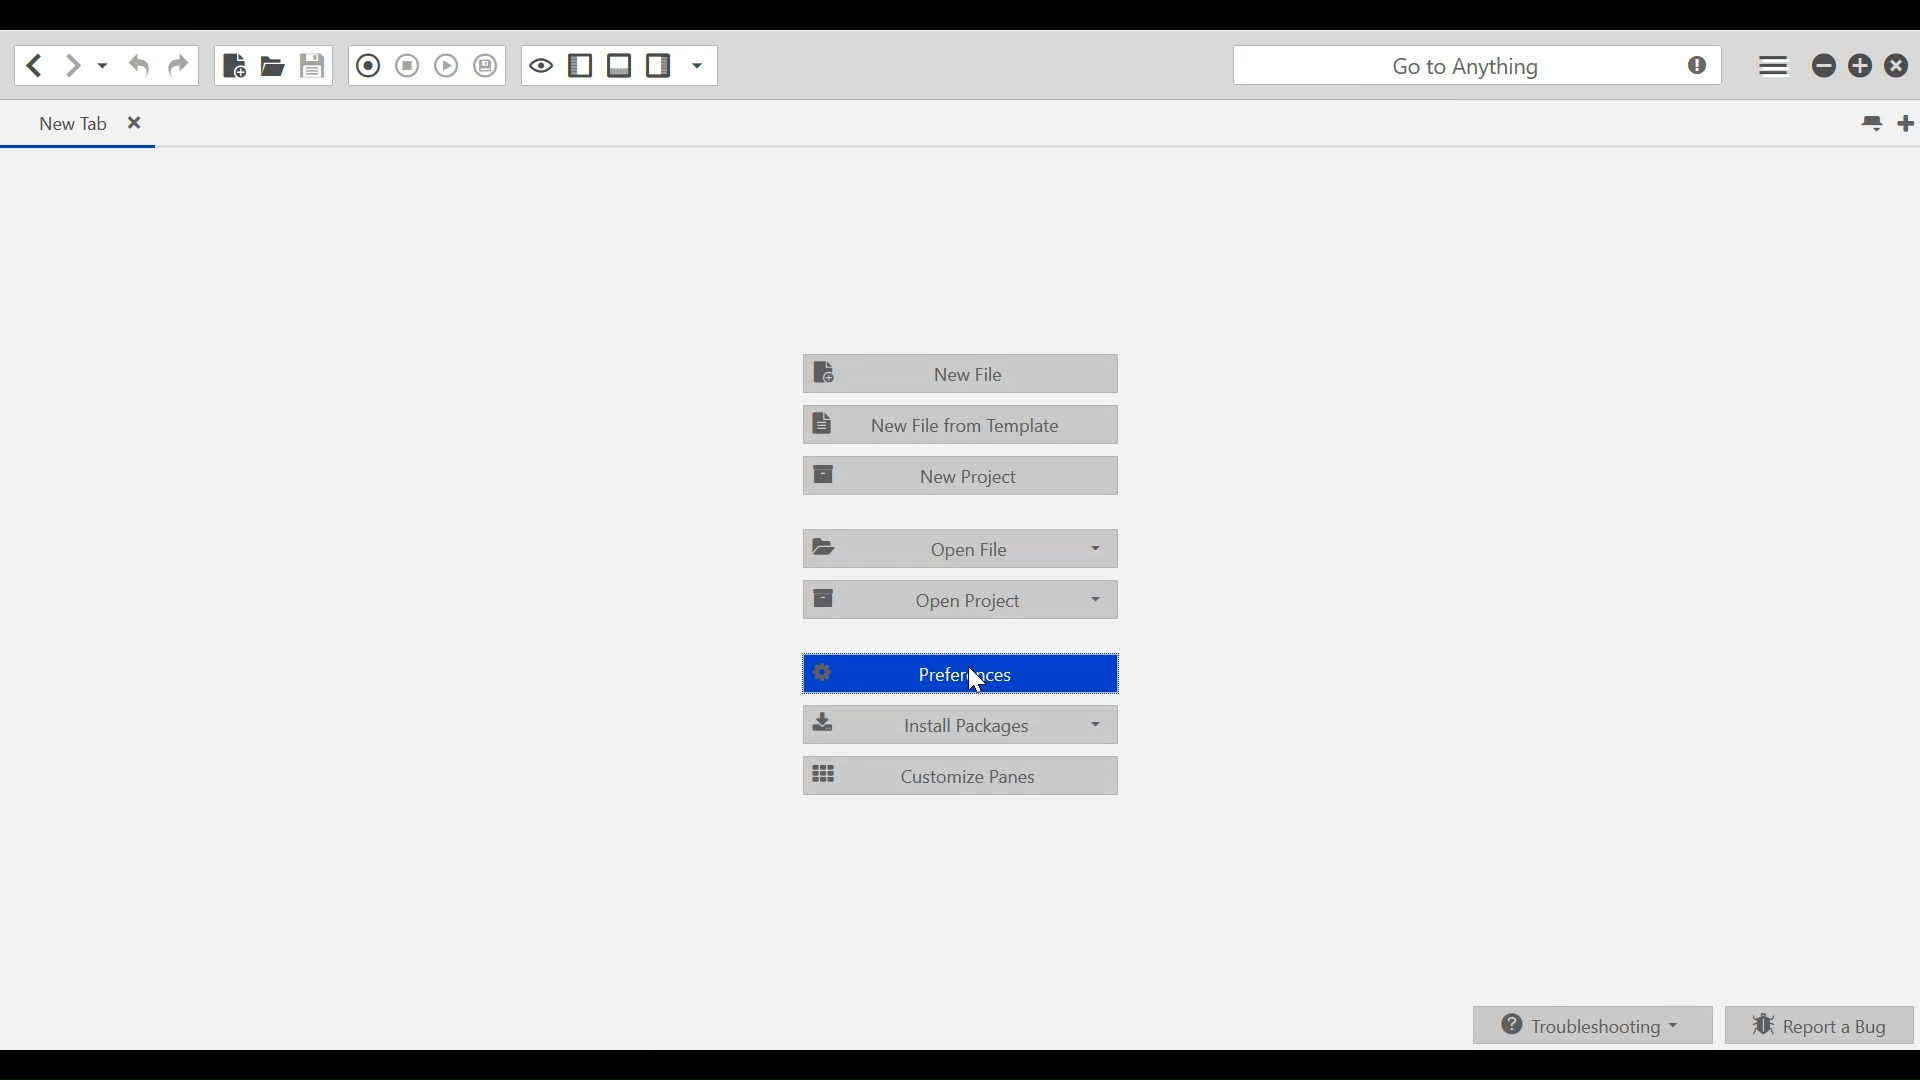  What do you see at coordinates (959, 724) in the screenshot?
I see `Install packages` at bounding box center [959, 724].